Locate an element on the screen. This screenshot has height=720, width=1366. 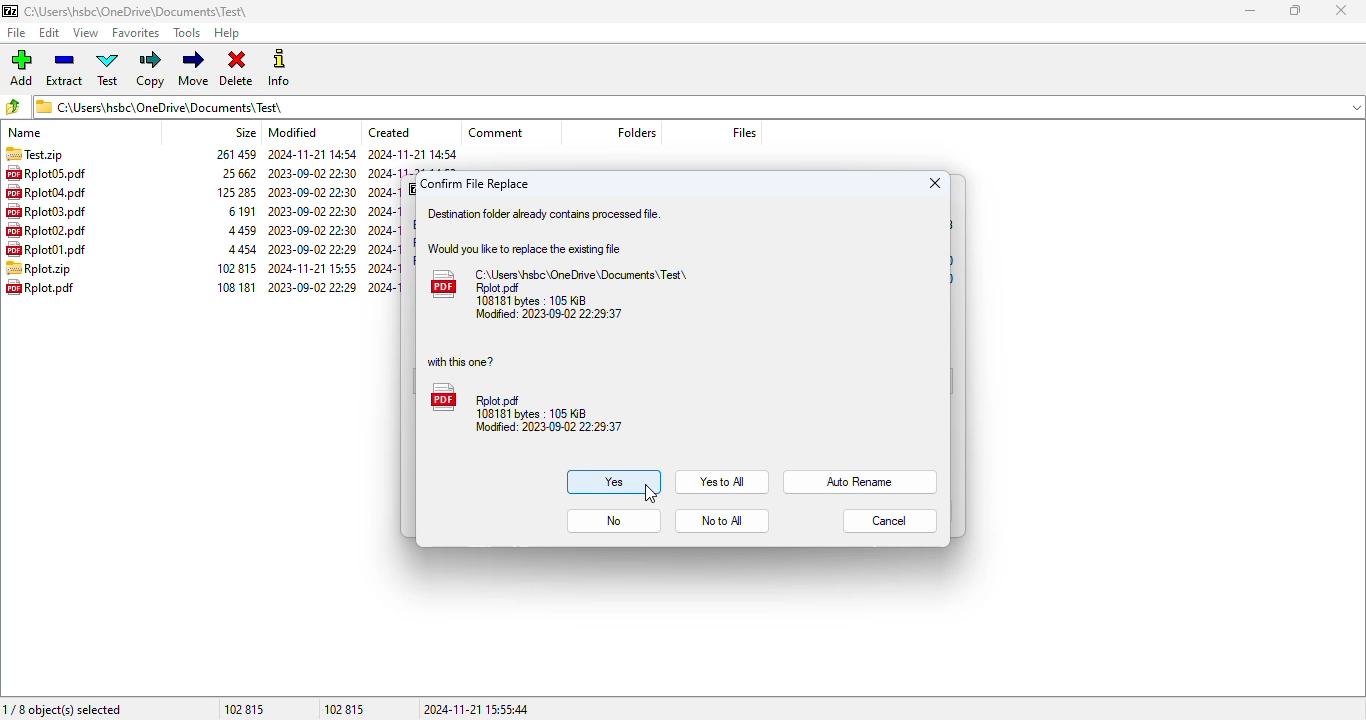
created is located at coordinates (389, 132).